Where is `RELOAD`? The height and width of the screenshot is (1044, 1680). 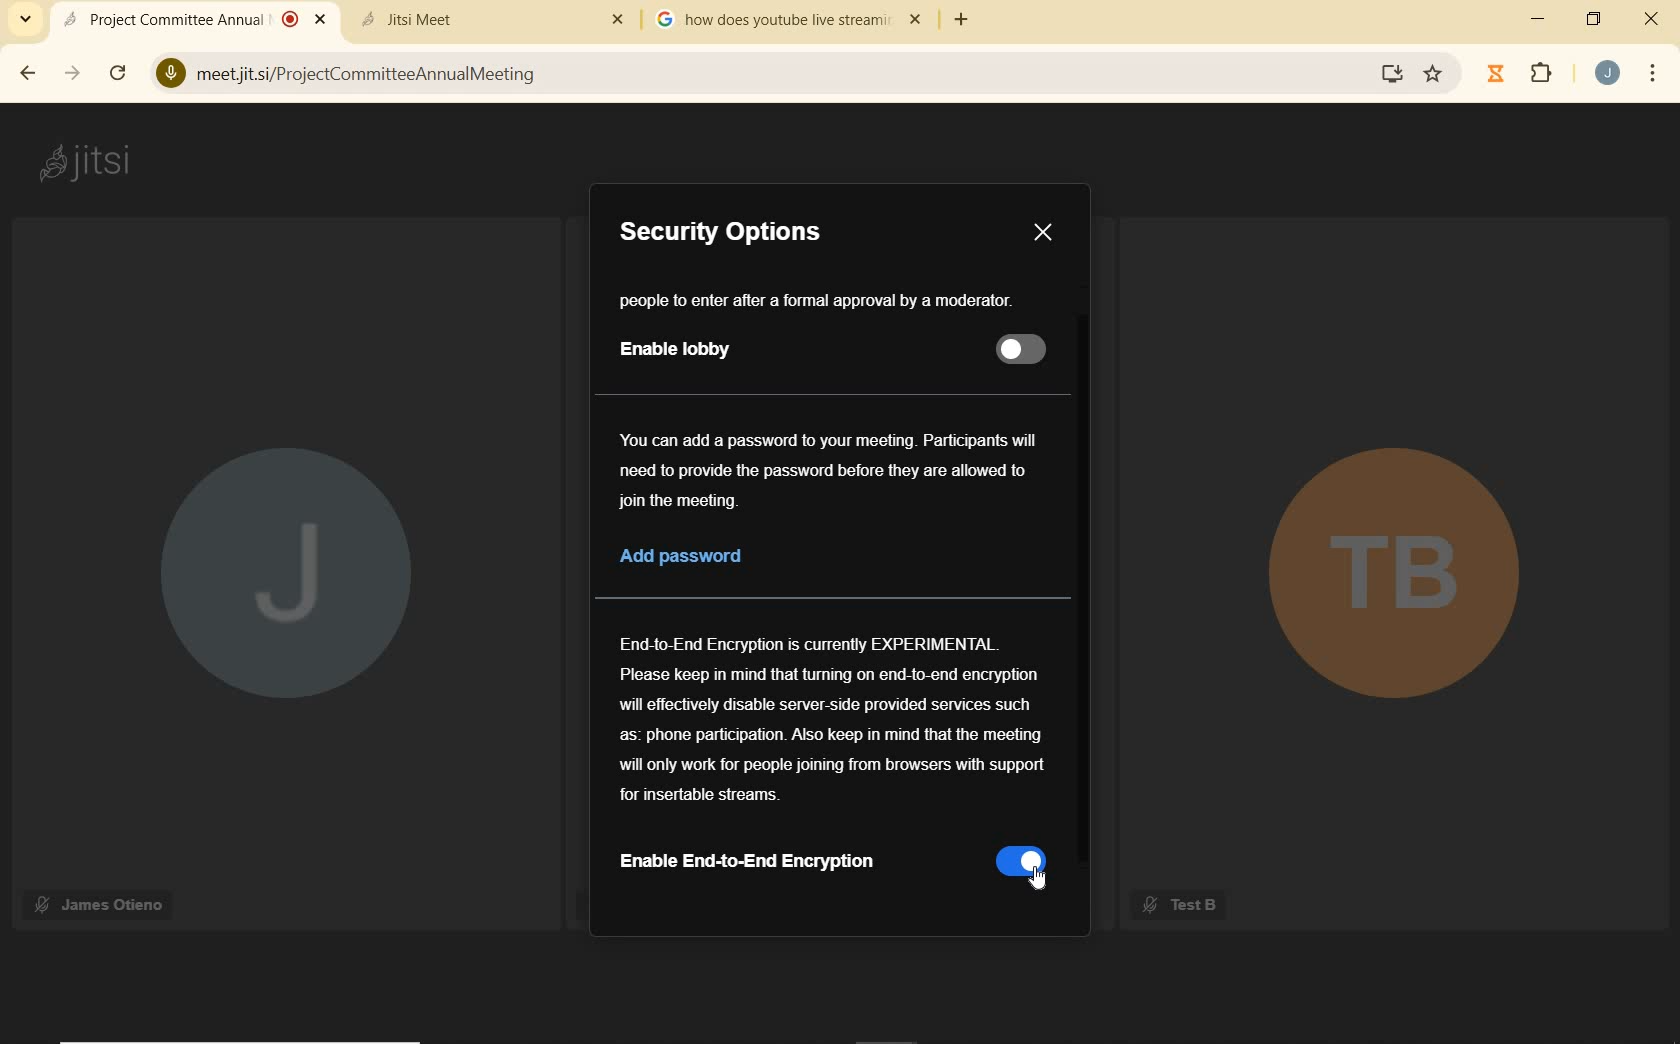
RELOAD is located at coordinates (118, 72).